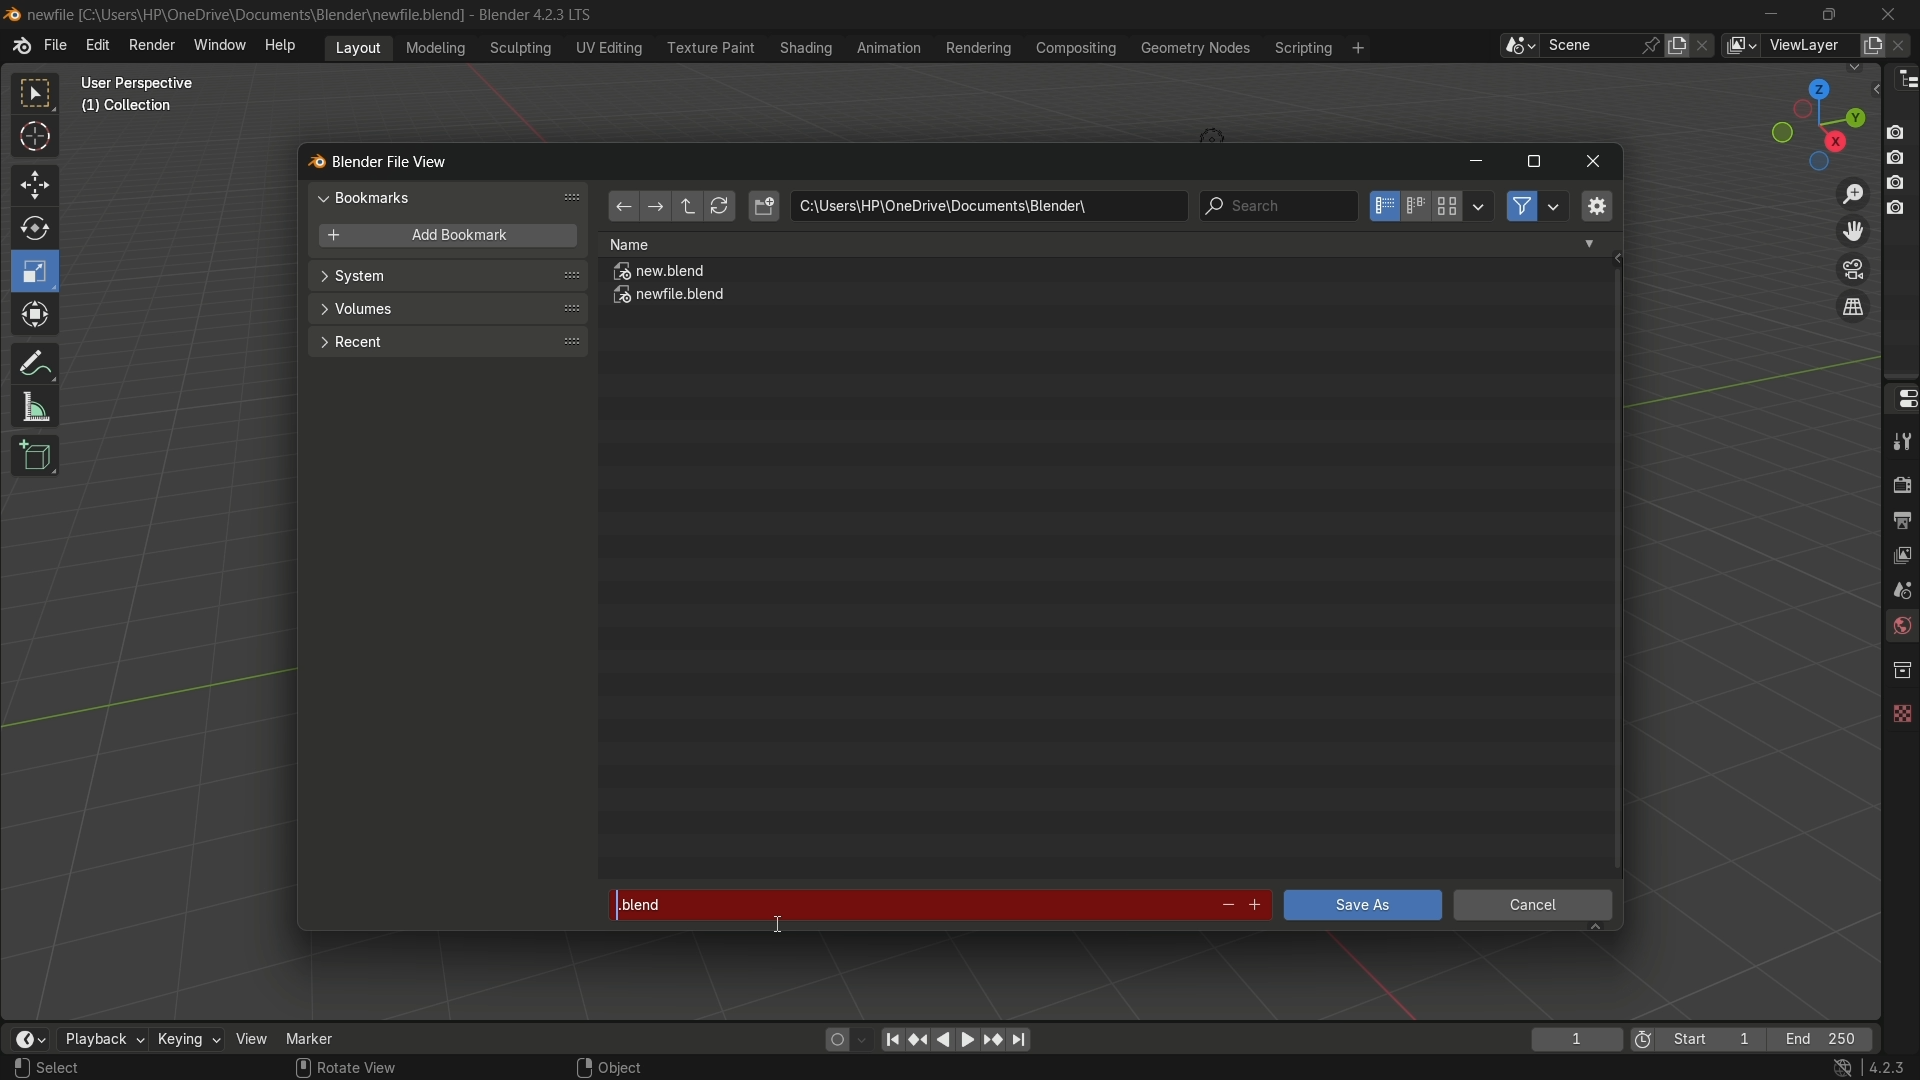 The image size is (1920, 1080). I want to click on remove view layer, so click(1903, 44).